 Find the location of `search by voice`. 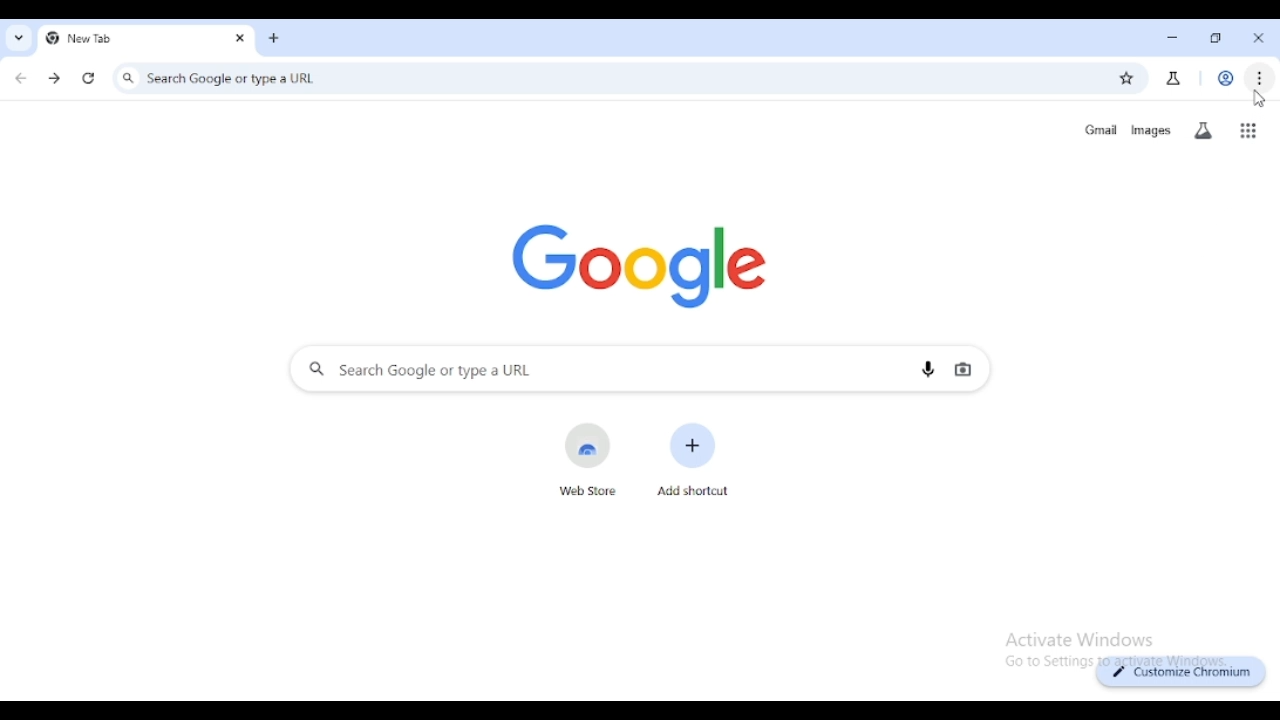

search by voice is located at coordinates (928, 368).